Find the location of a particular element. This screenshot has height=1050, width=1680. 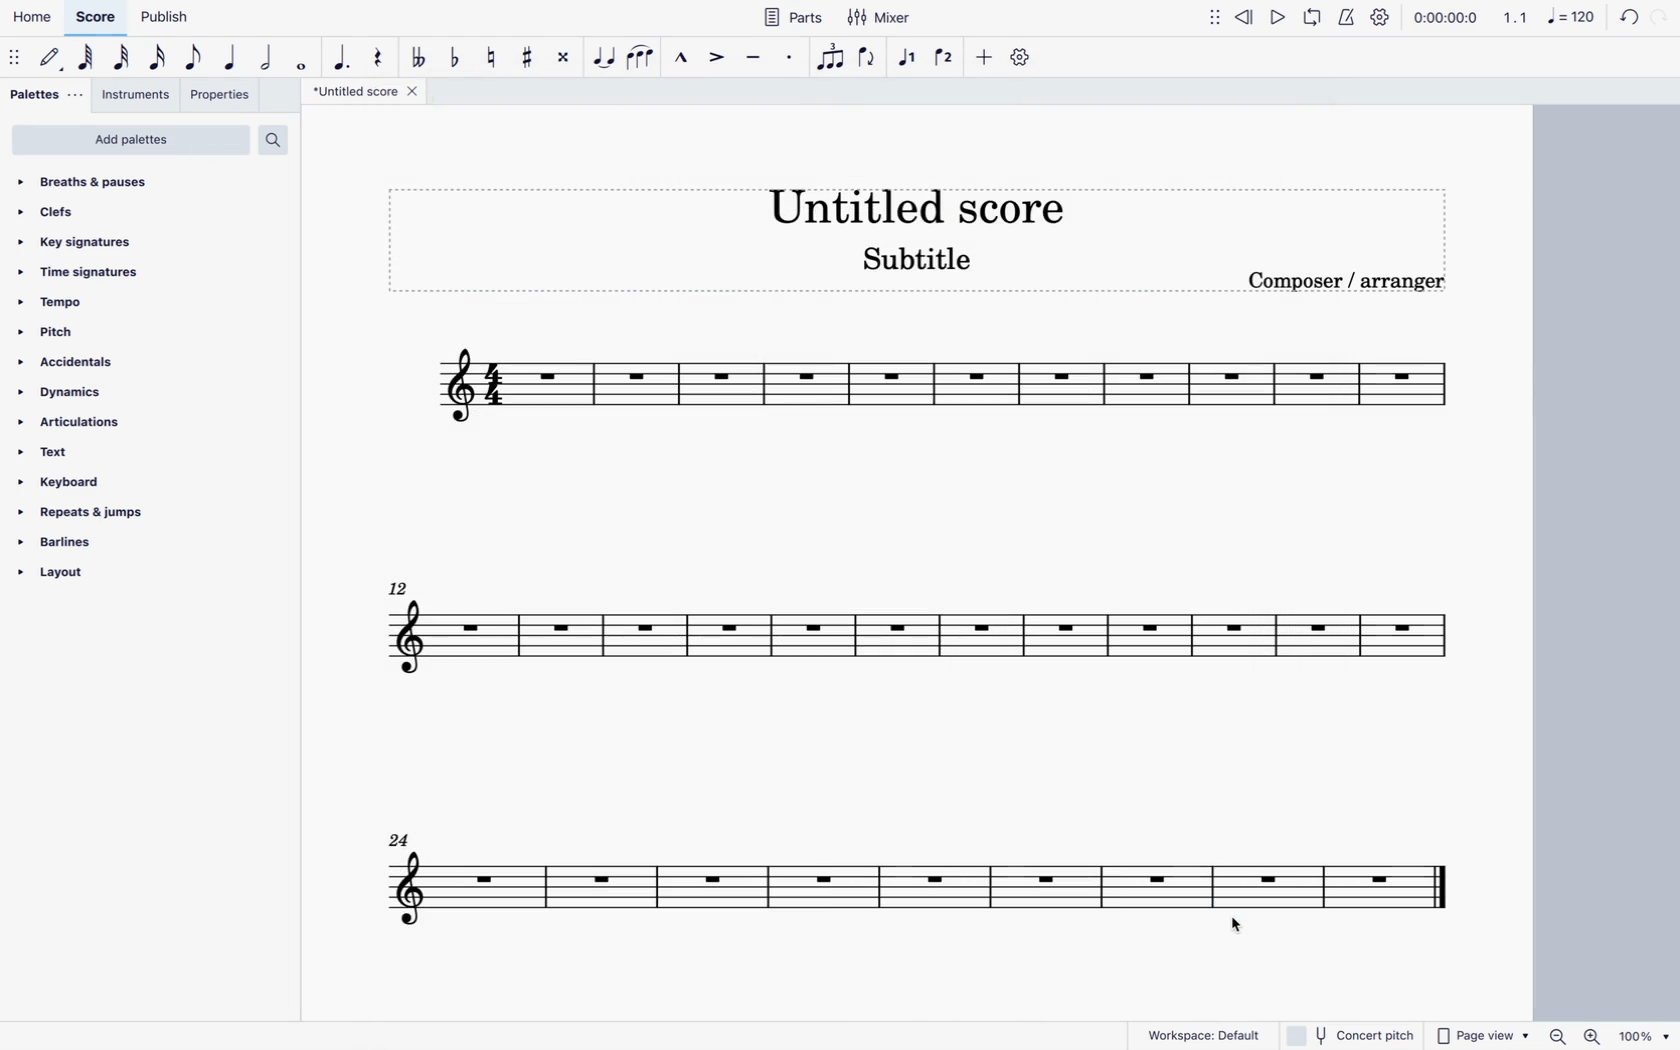

zoom in is located at coordinates (1597, 1034).